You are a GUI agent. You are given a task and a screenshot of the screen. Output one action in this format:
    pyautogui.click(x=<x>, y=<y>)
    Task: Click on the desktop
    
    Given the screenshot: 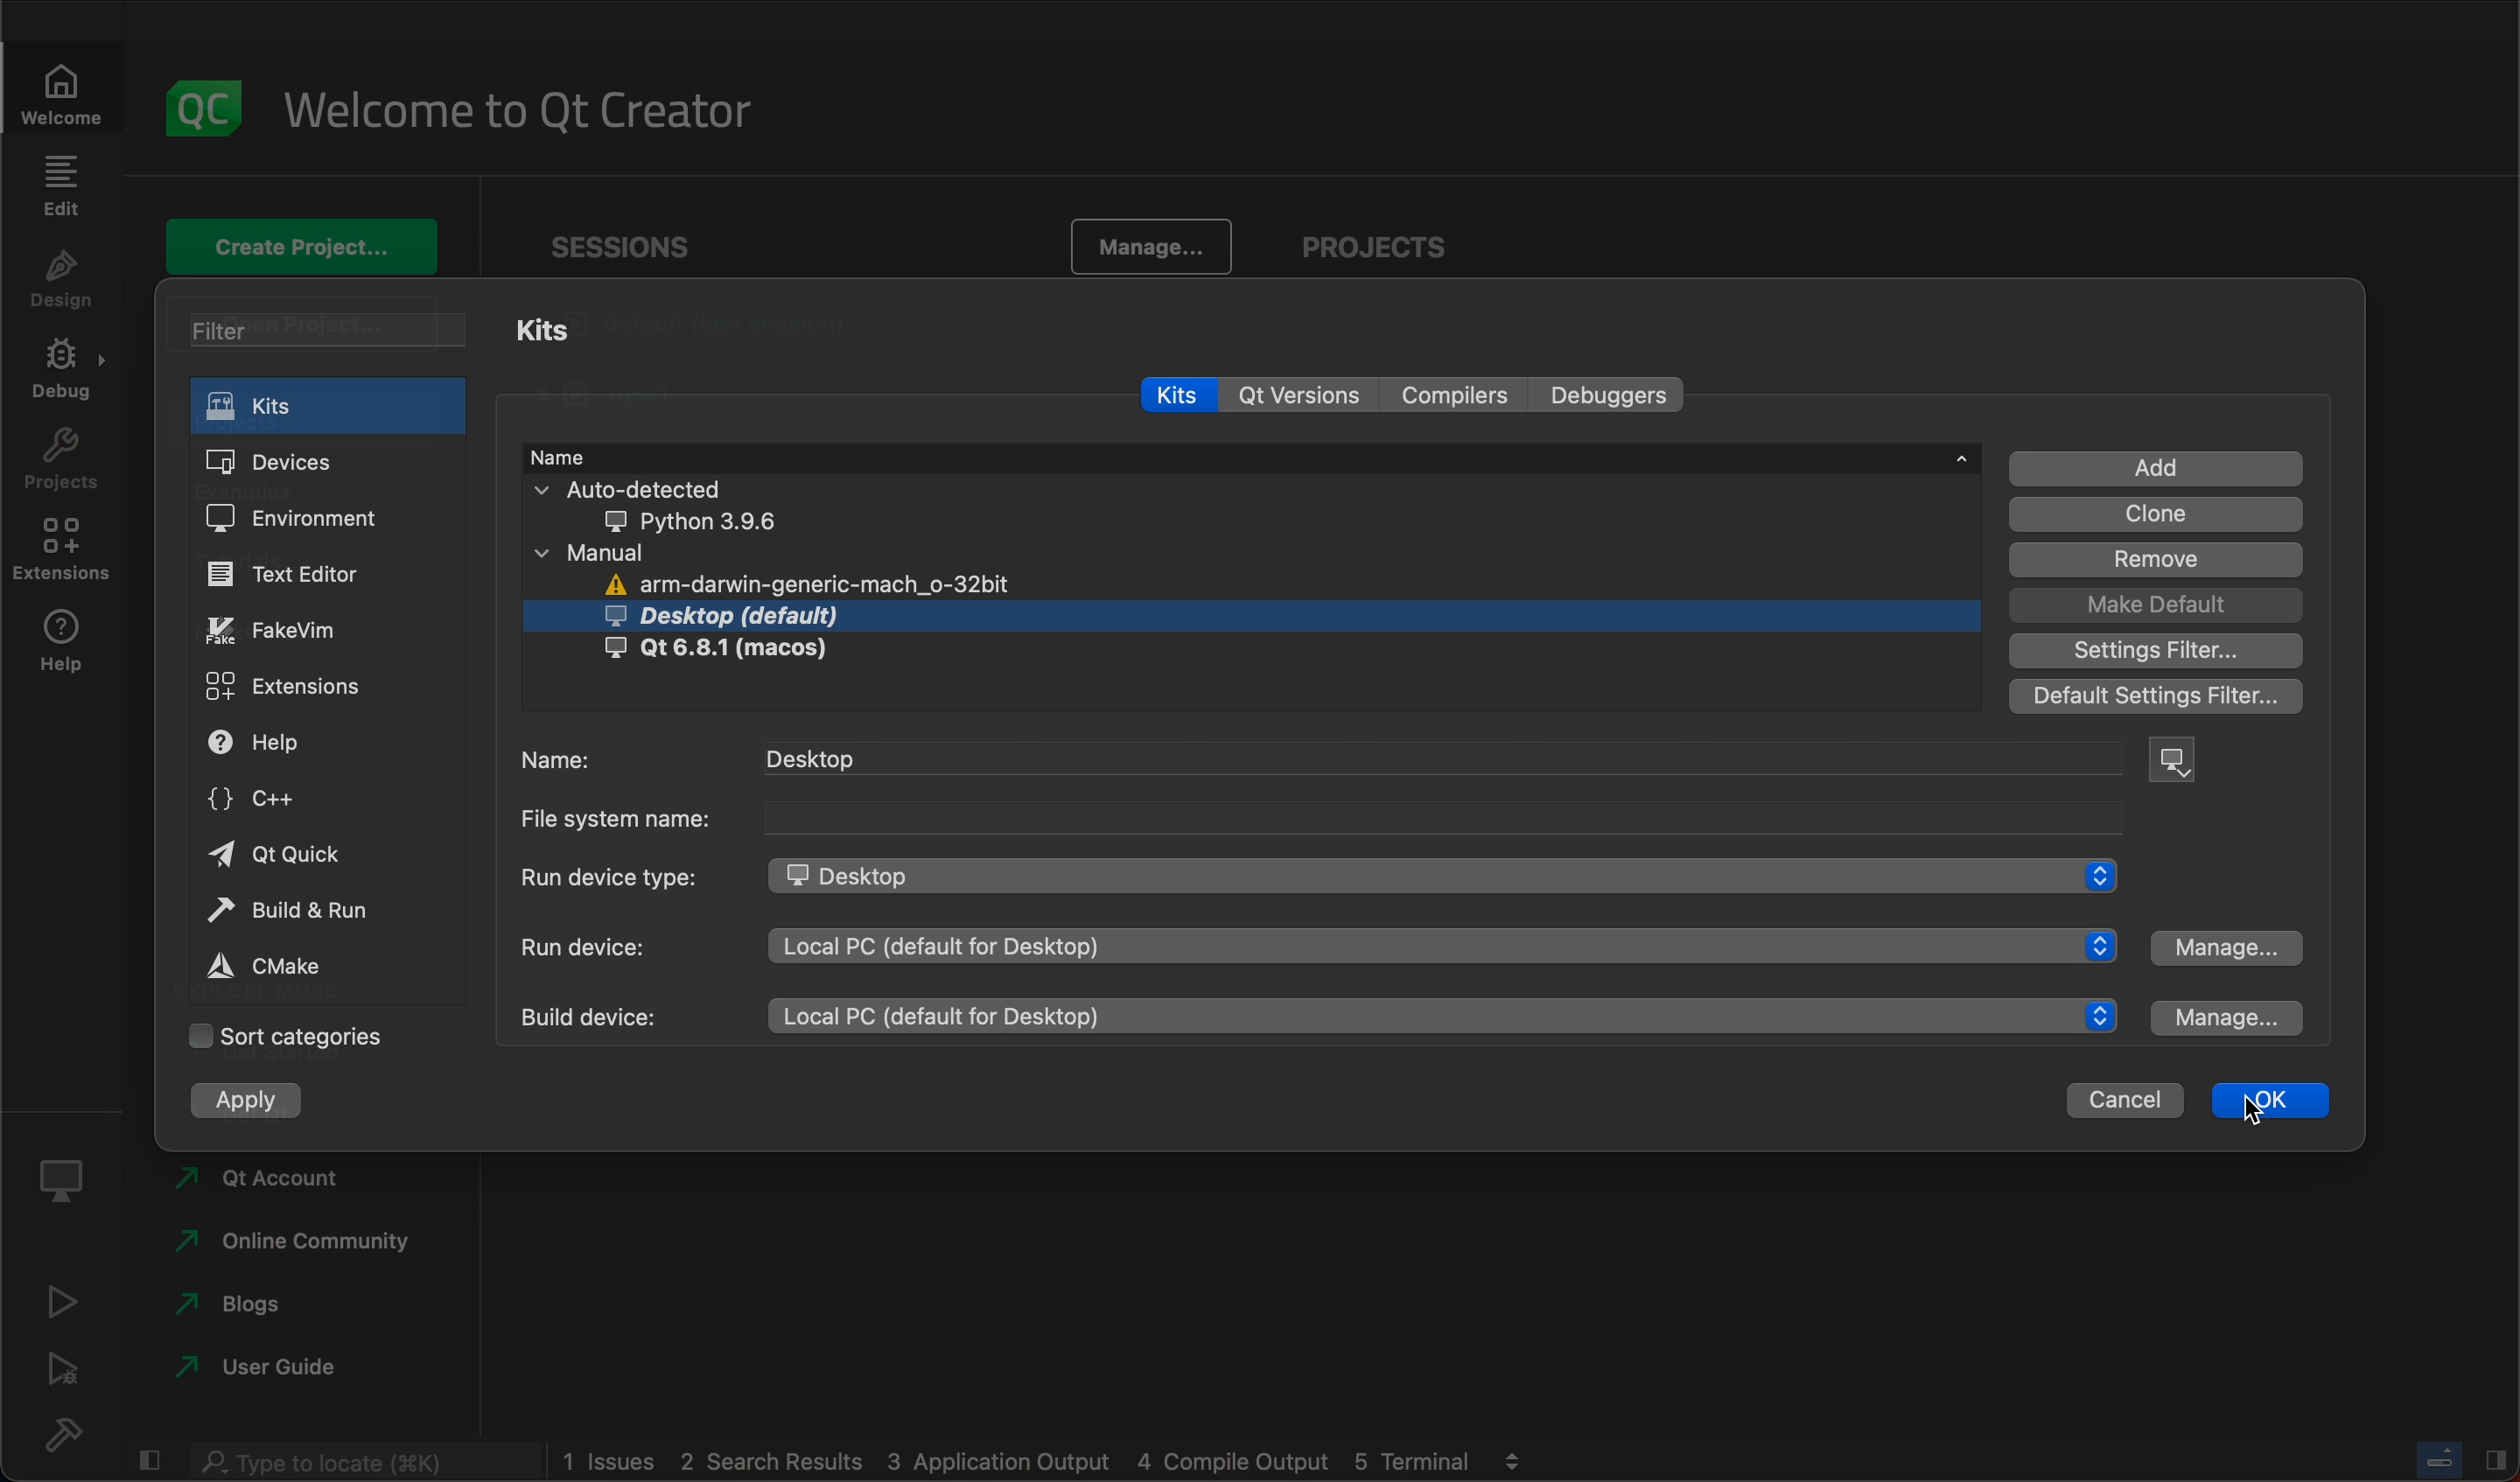 What is the action you would take?
    pyautogui.click(x=1442, y=881)
    